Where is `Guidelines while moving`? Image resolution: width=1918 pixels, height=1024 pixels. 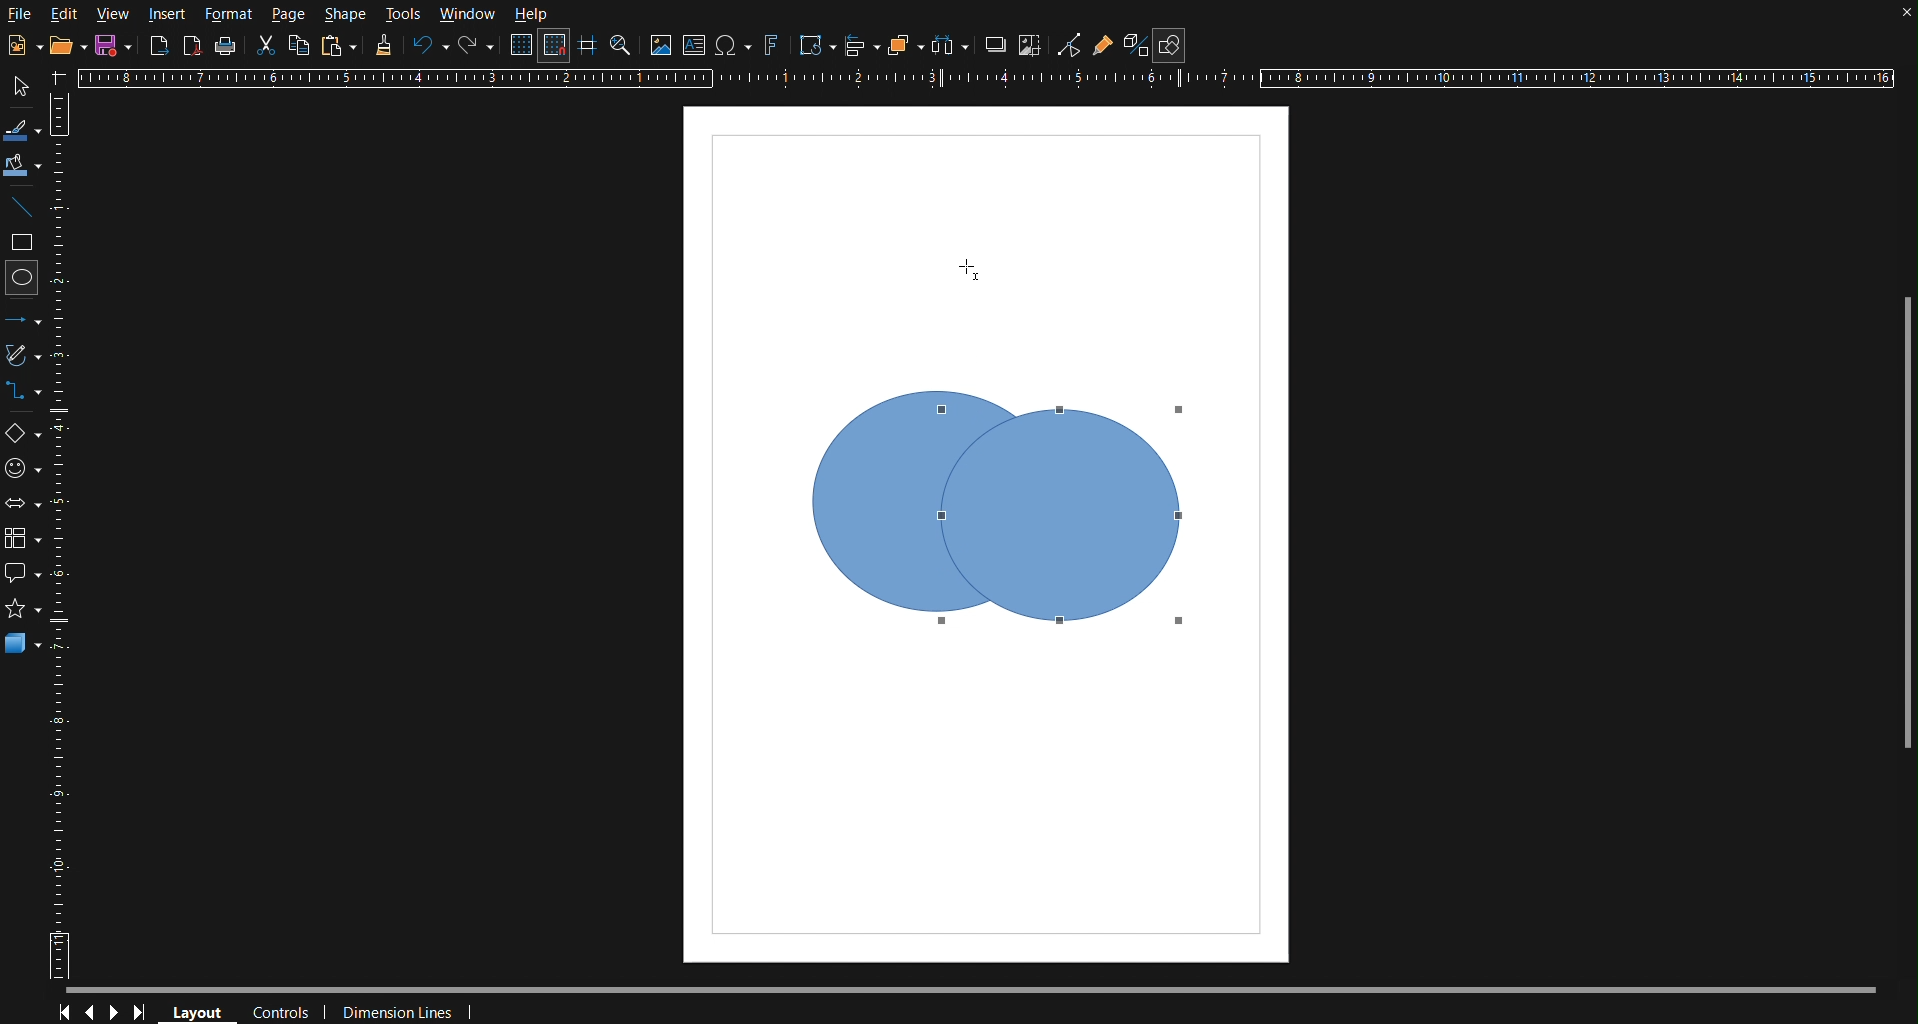
Guidelines while moving is located at coordinates (588, 49).